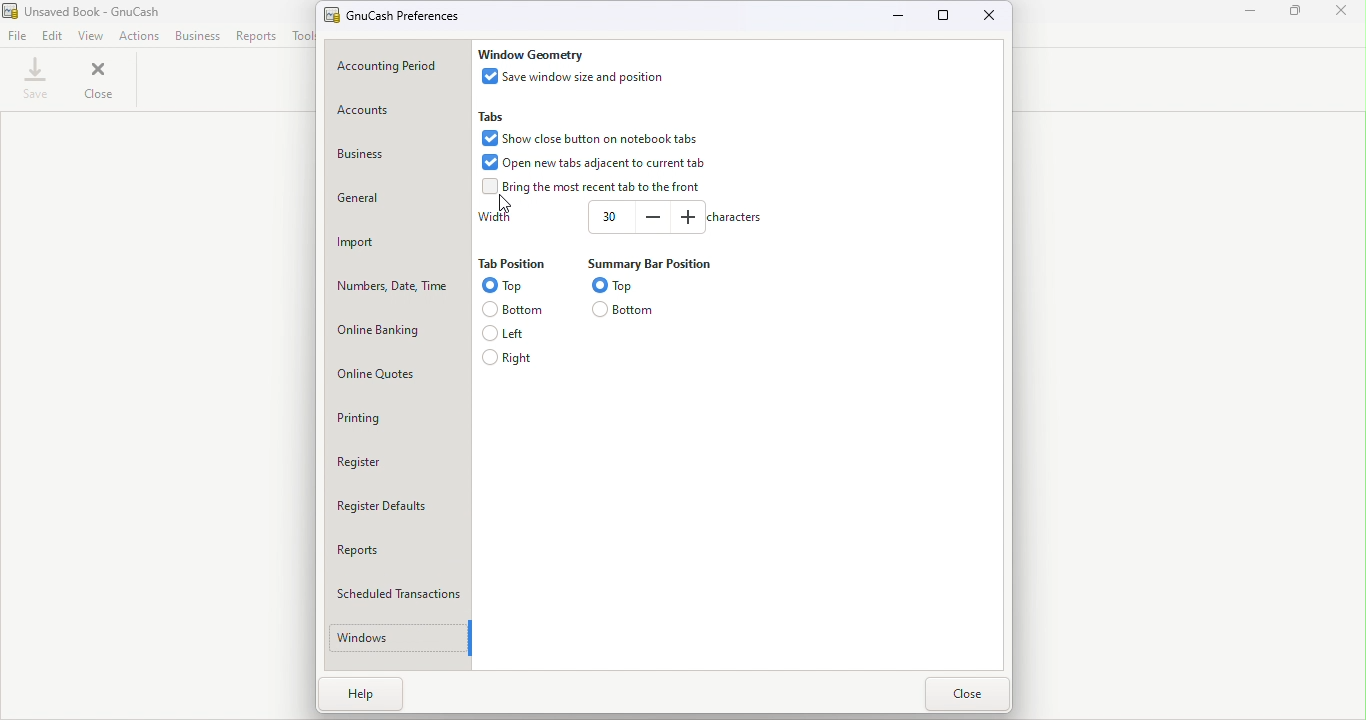 The width and height of the screenshot is (1366, 720). I want to click on Accounts, so click(397, 113).